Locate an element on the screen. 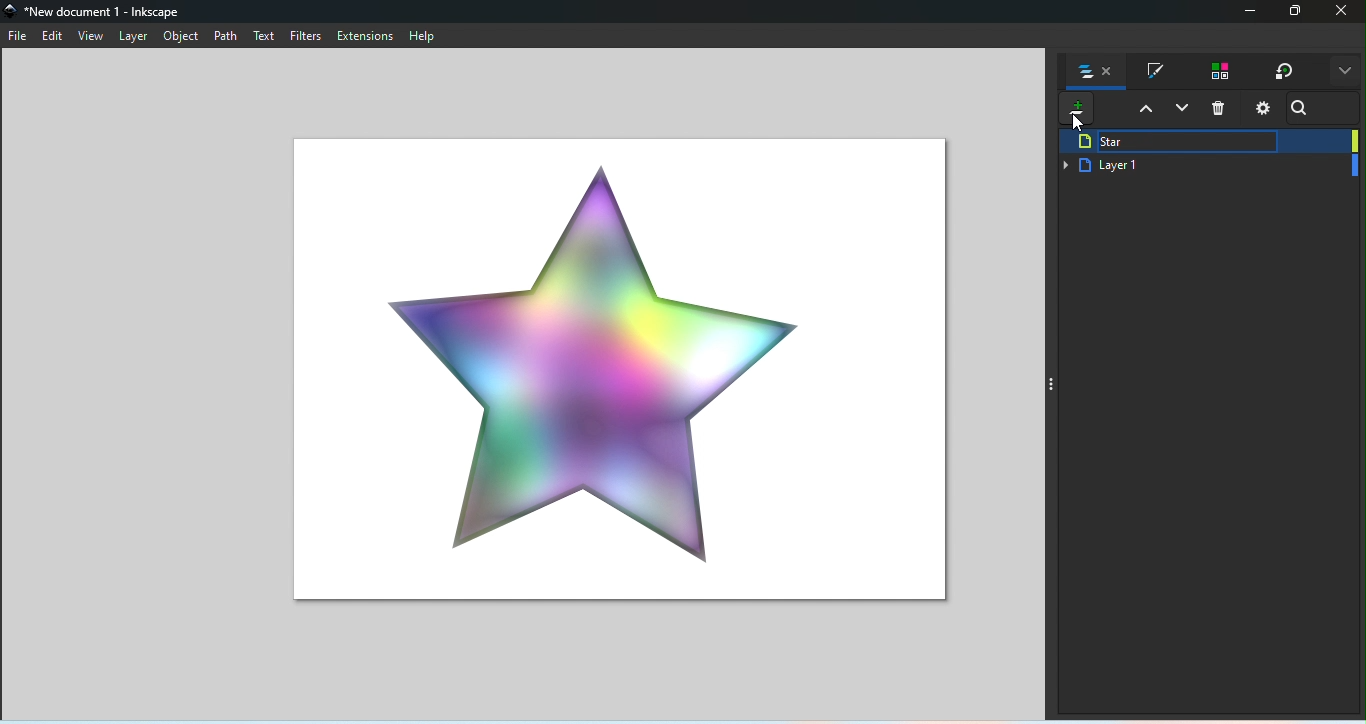  Transform is located at coordinates (1284, 72).